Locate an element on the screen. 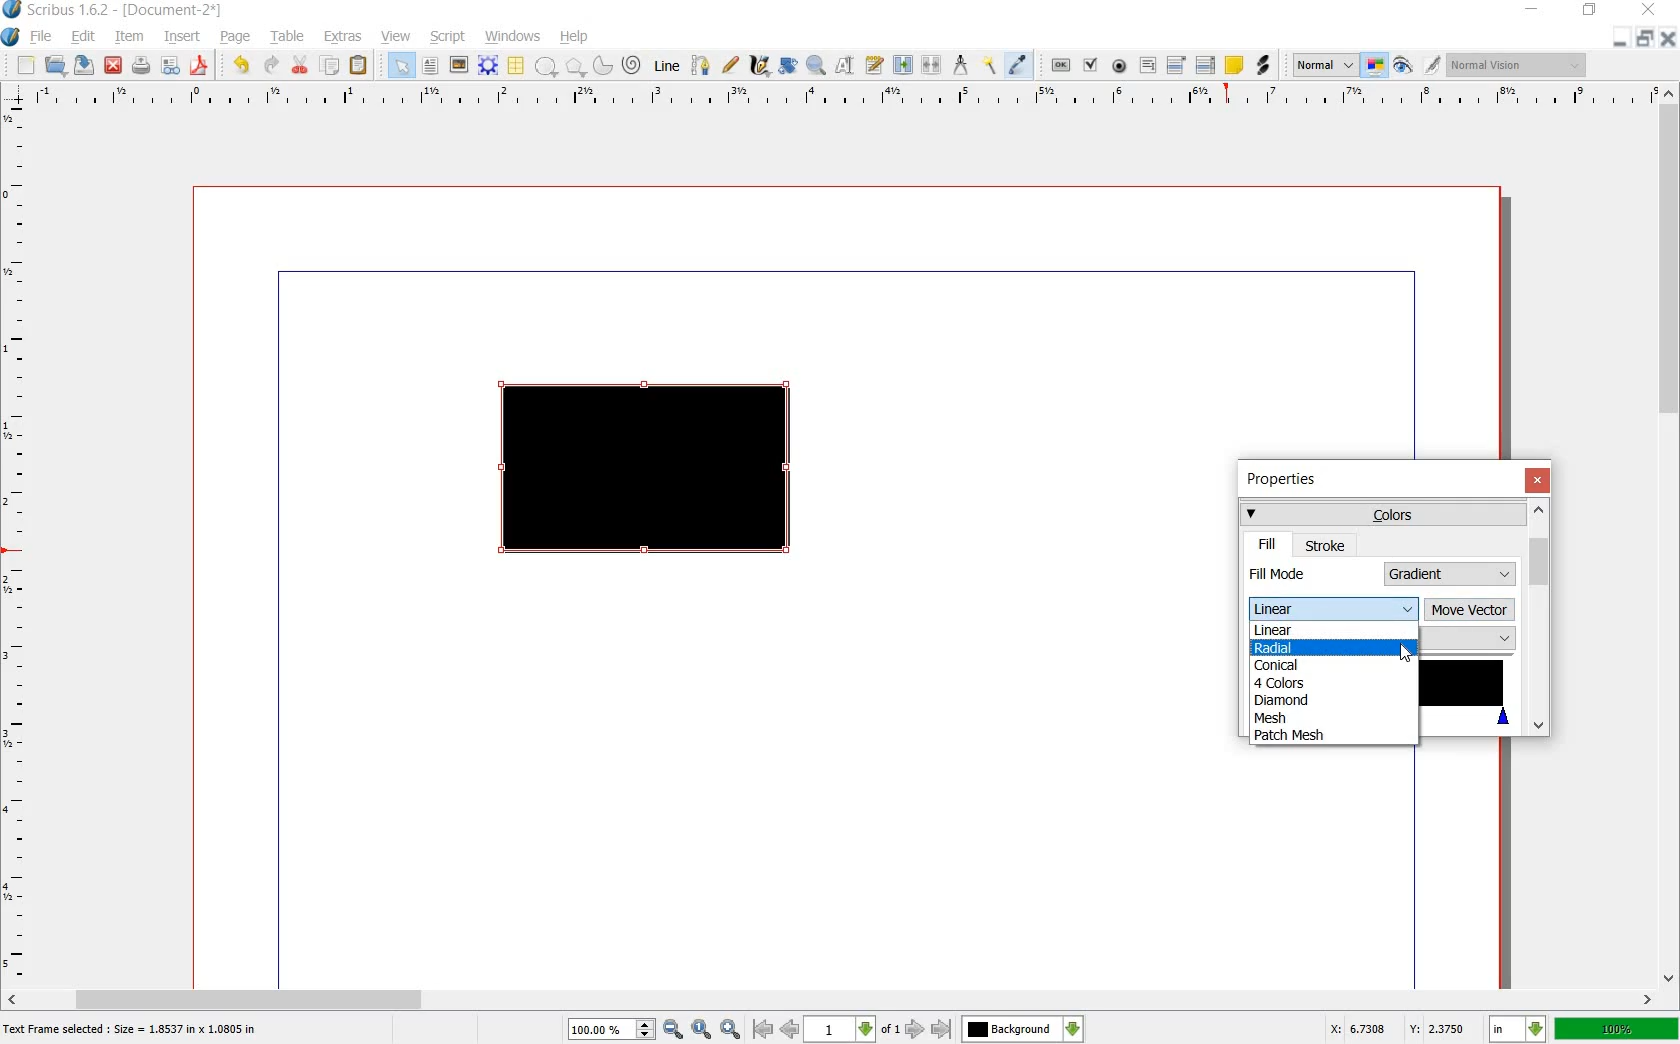 The image size is (1680, 1044). windows is located at coordinates (512, 37).